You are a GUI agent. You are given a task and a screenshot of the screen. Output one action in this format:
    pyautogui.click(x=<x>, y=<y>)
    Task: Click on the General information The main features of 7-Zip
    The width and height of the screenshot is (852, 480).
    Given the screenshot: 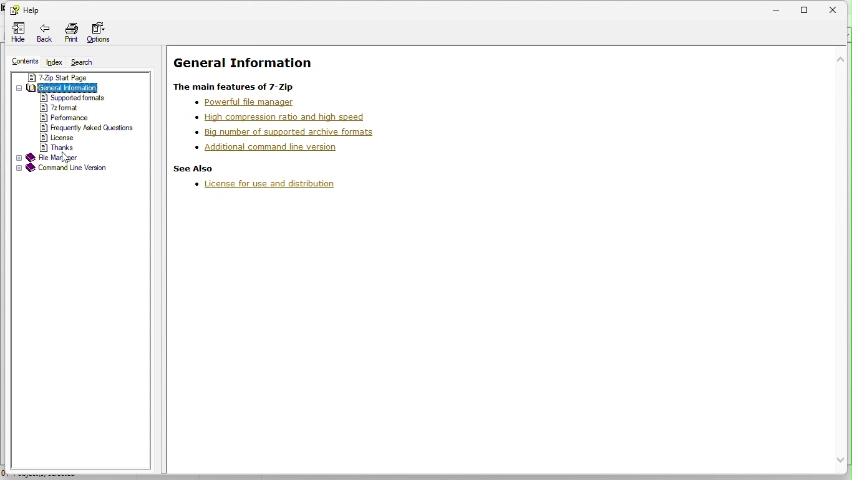 What is the action you would take?
    pyautogui.click(x=250, y=73)
    